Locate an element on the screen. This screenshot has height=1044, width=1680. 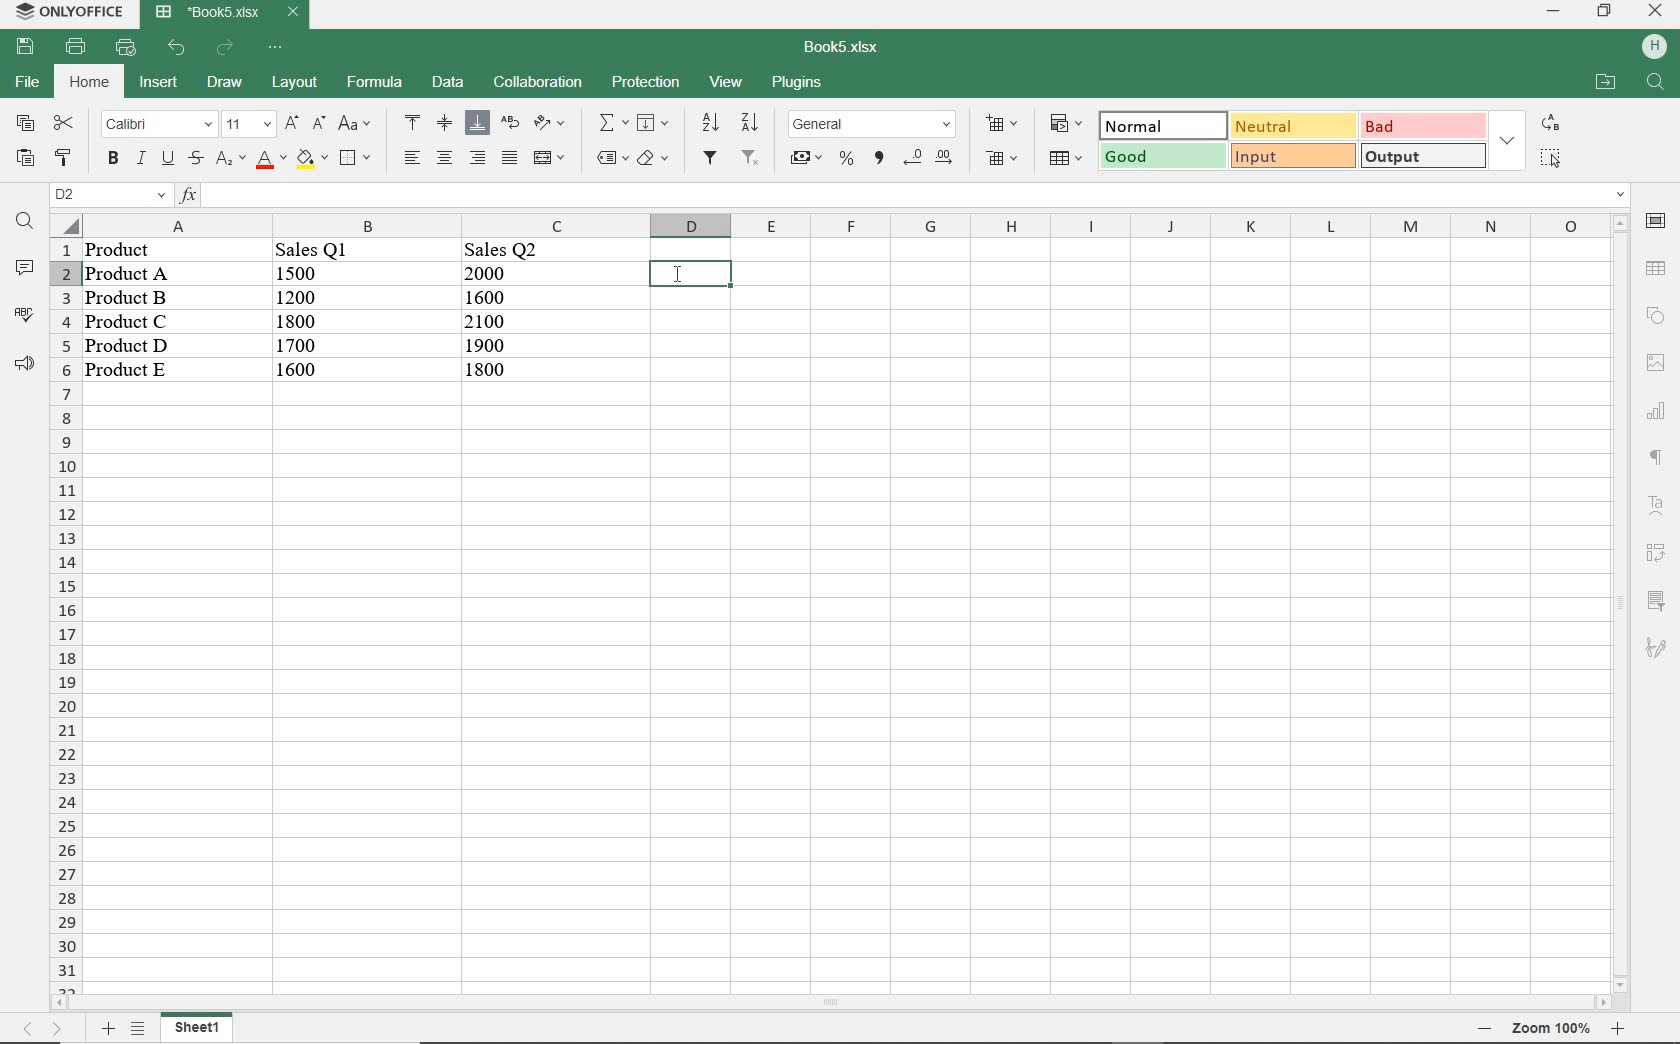
delete cells is located at coordinates (1002, 157).